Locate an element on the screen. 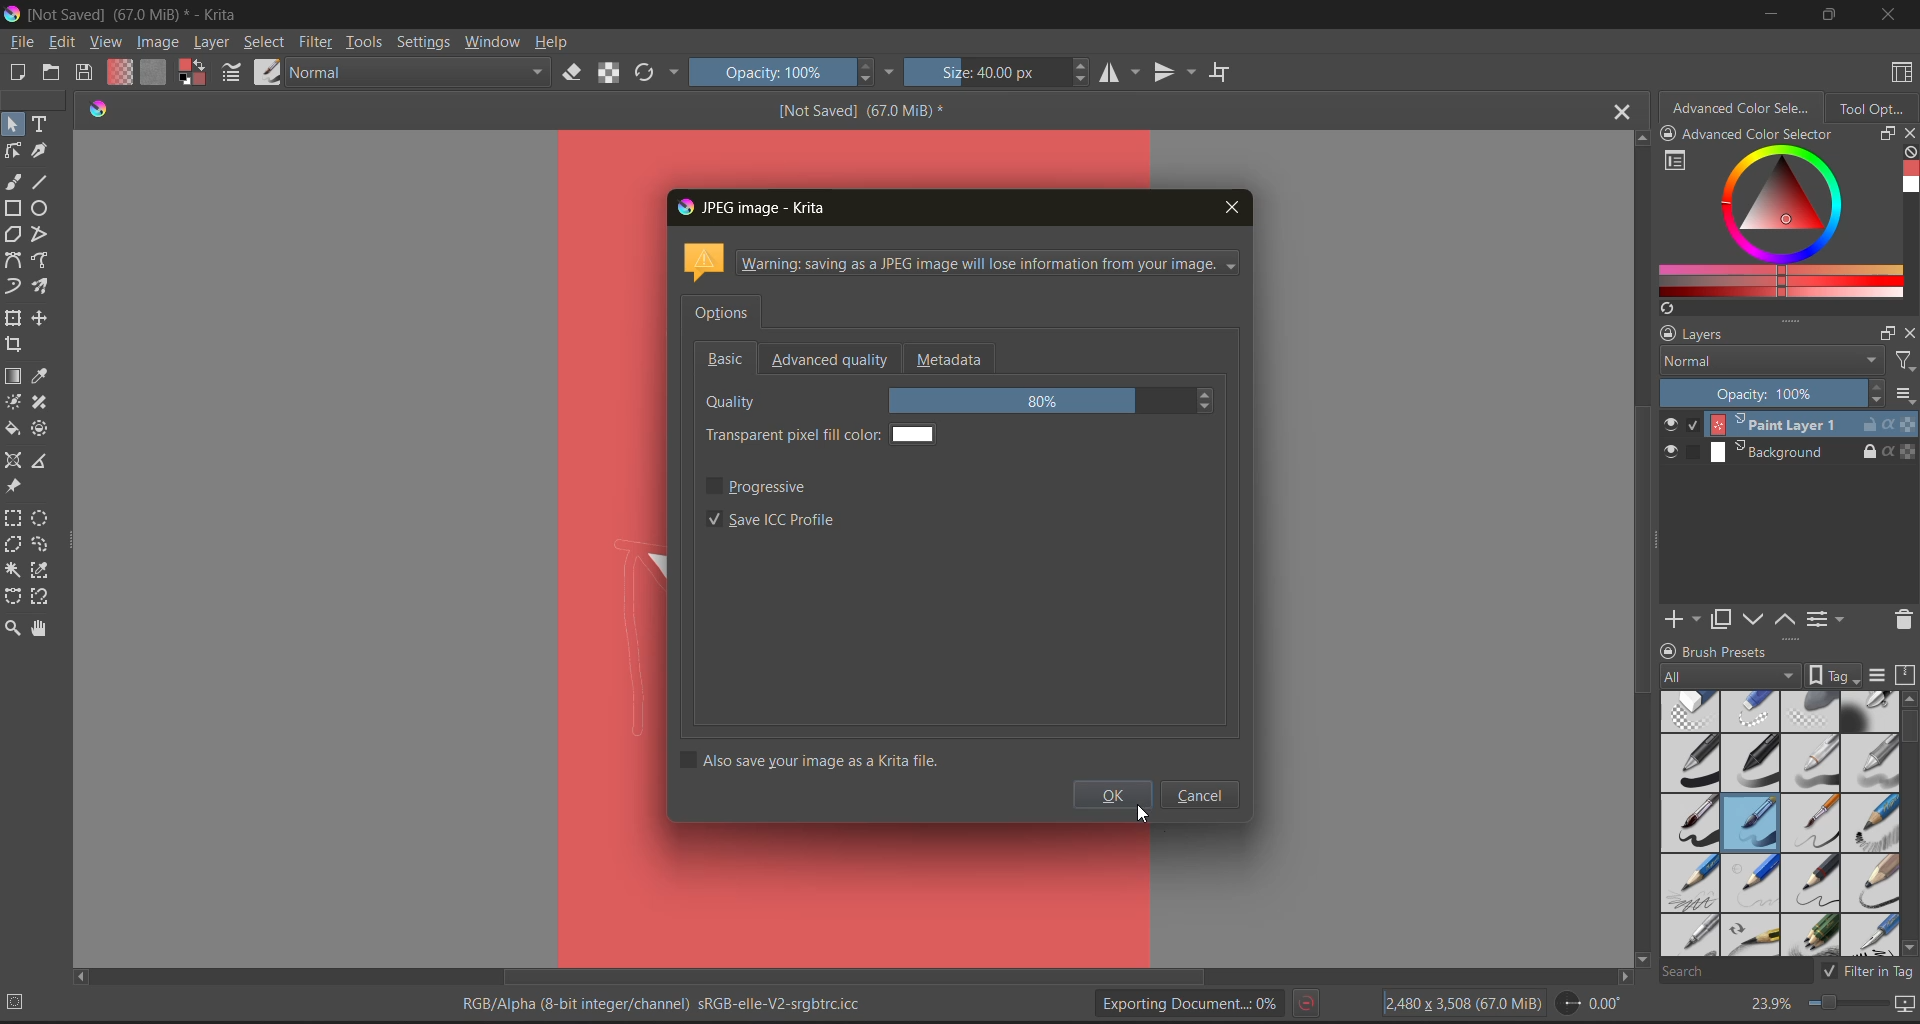  tools is located at coordinates (16, 488).